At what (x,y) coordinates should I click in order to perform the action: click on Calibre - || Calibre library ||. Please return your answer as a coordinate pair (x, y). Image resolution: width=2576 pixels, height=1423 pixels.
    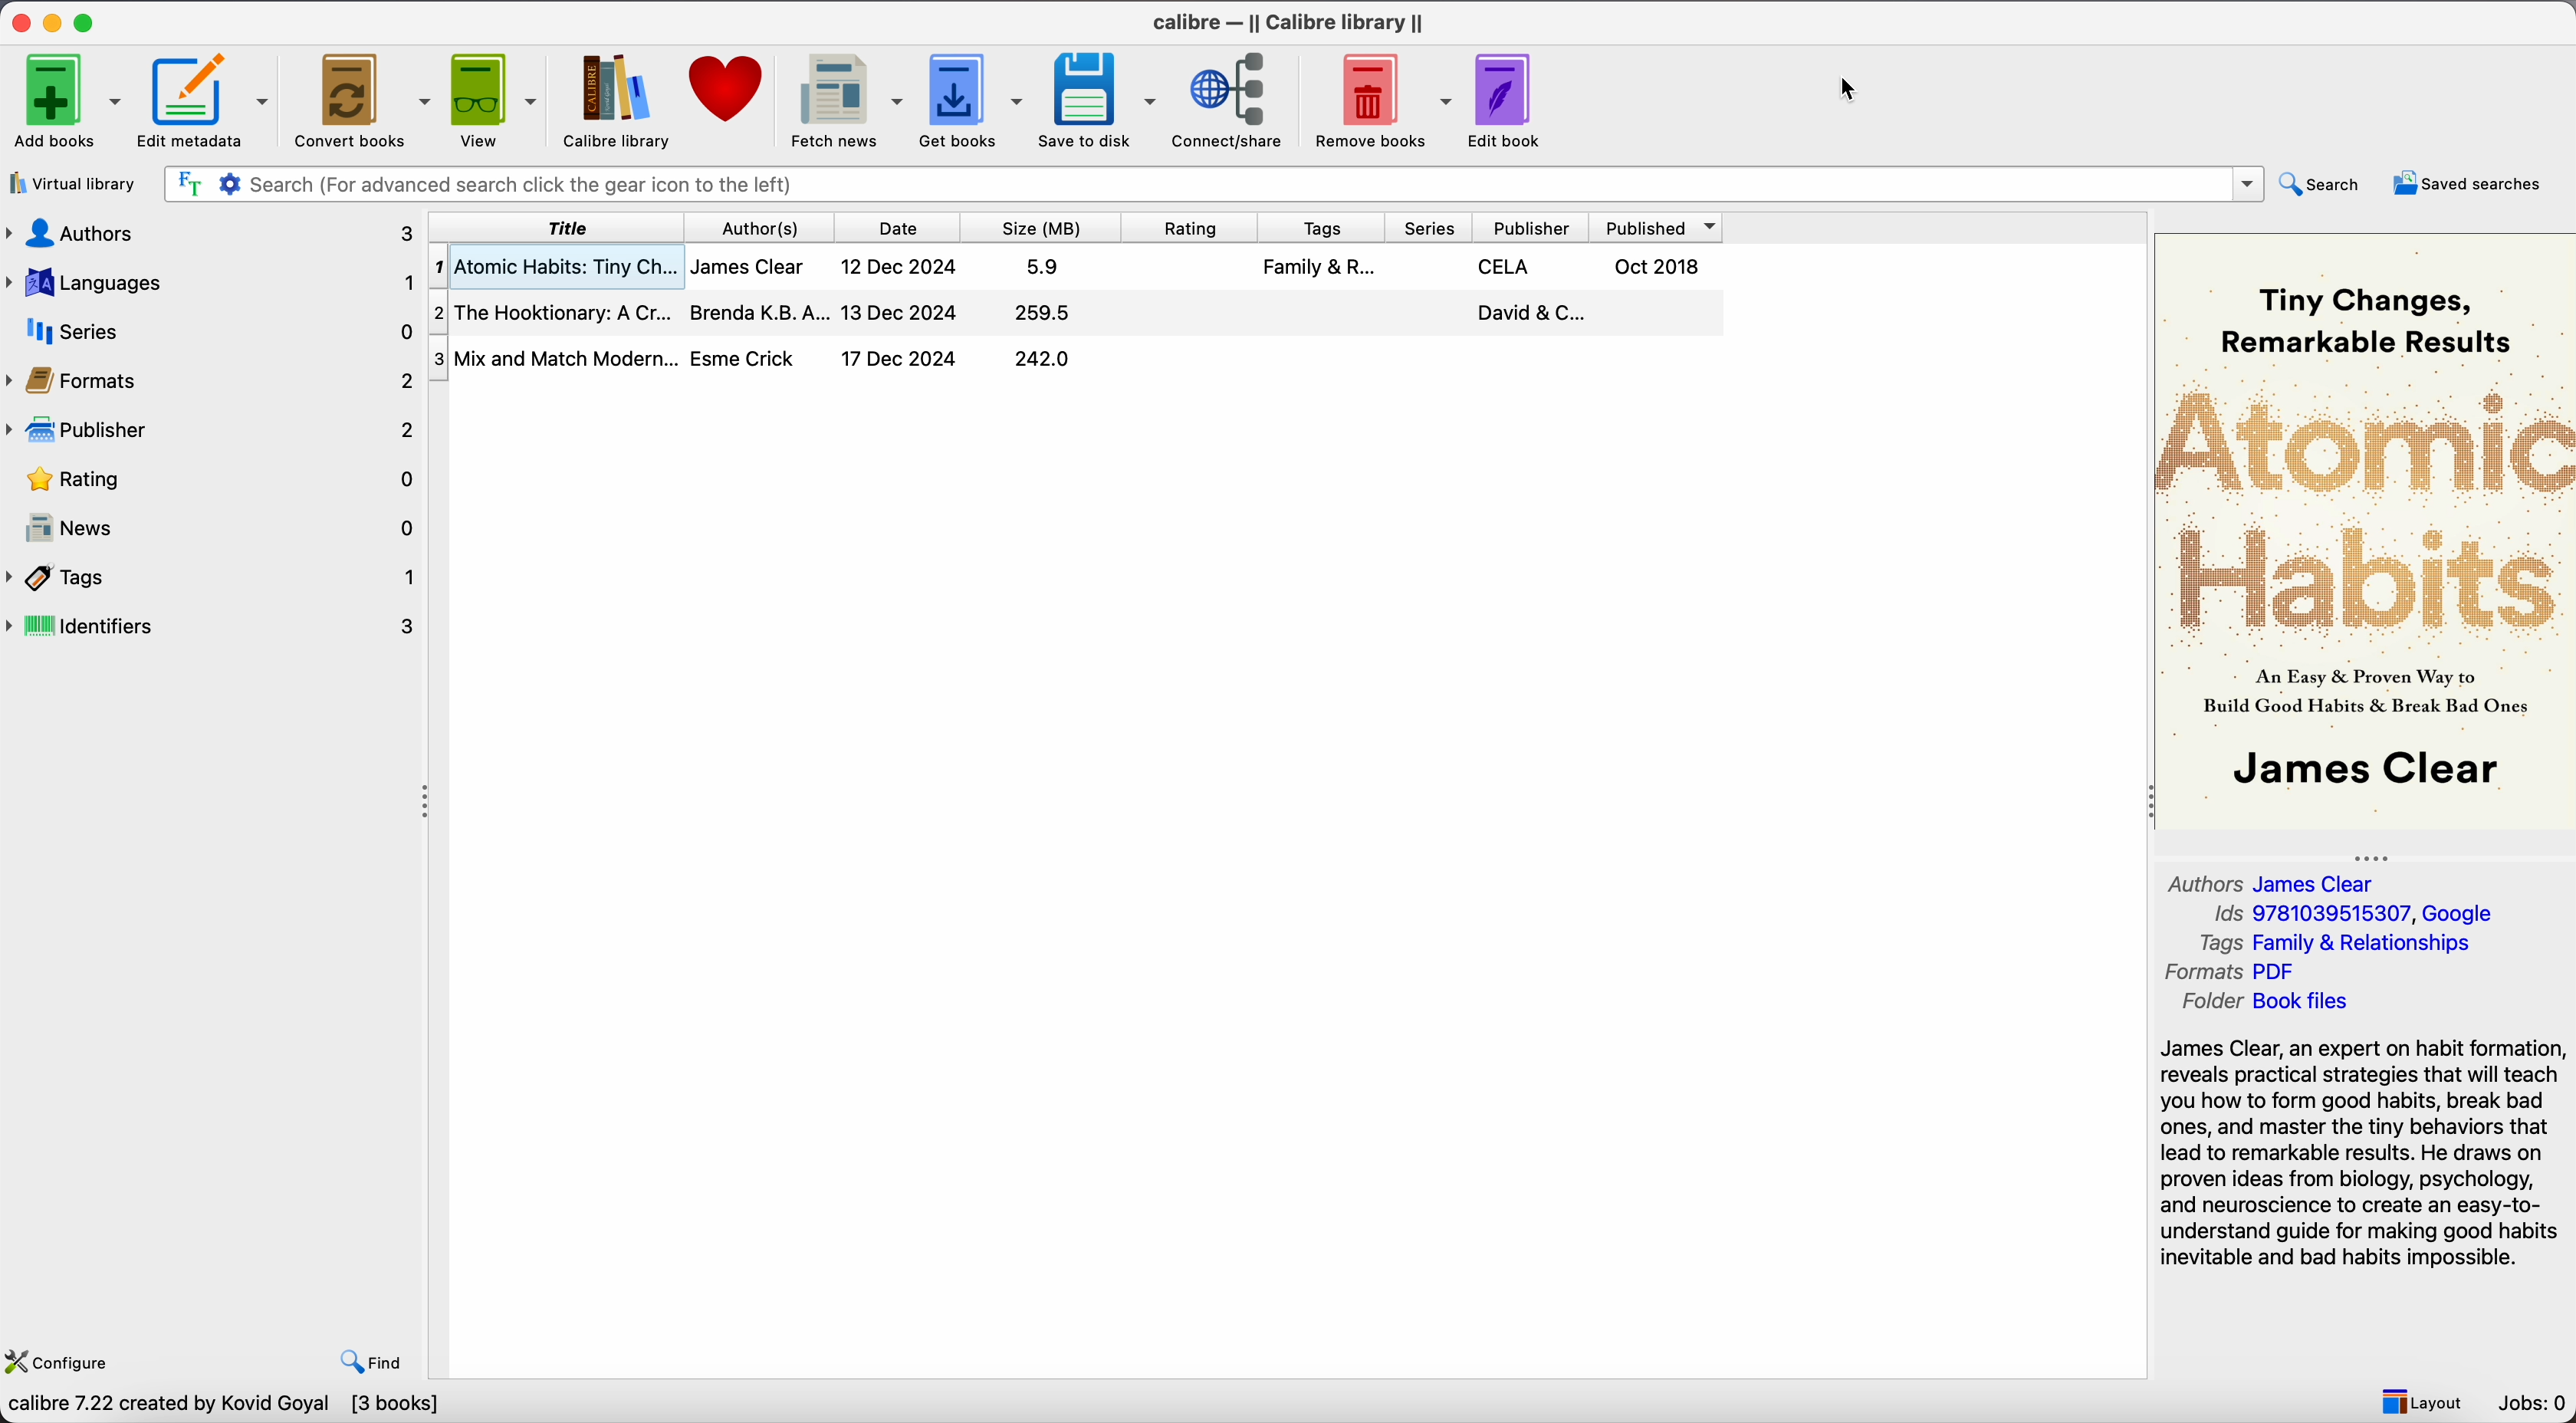
    Looking at the image, I should click on (1293, 21).